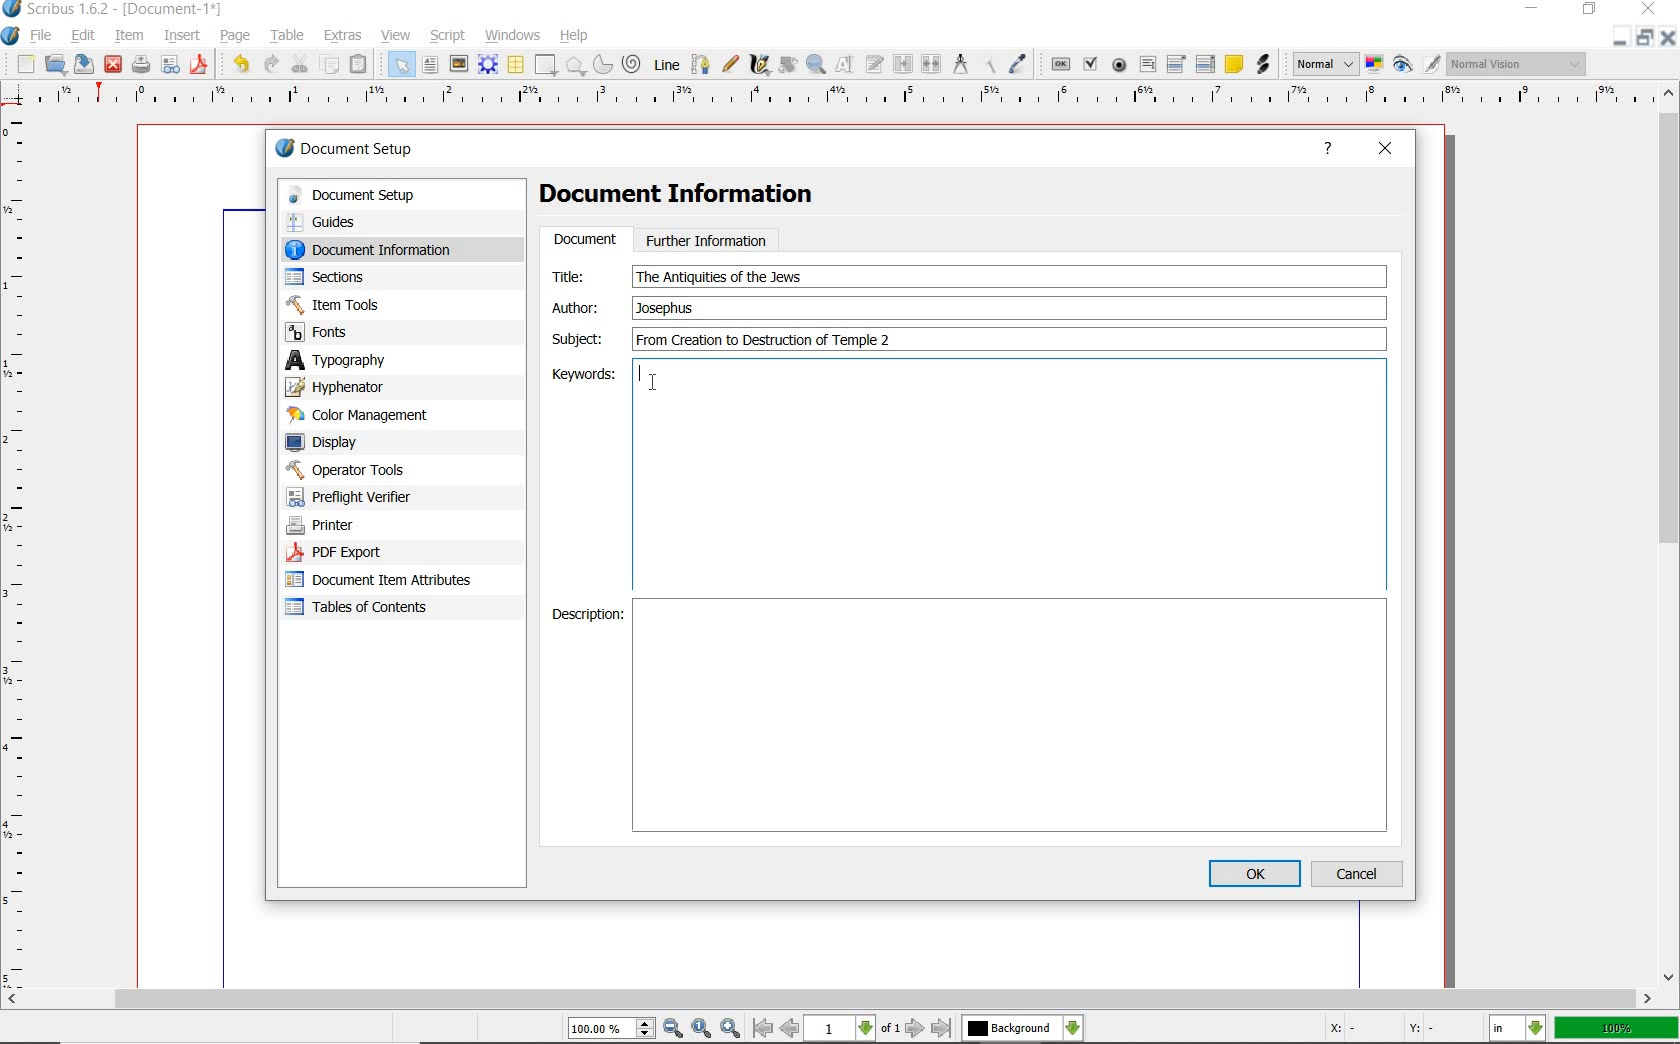  I want to click on open, so click(56, 64).